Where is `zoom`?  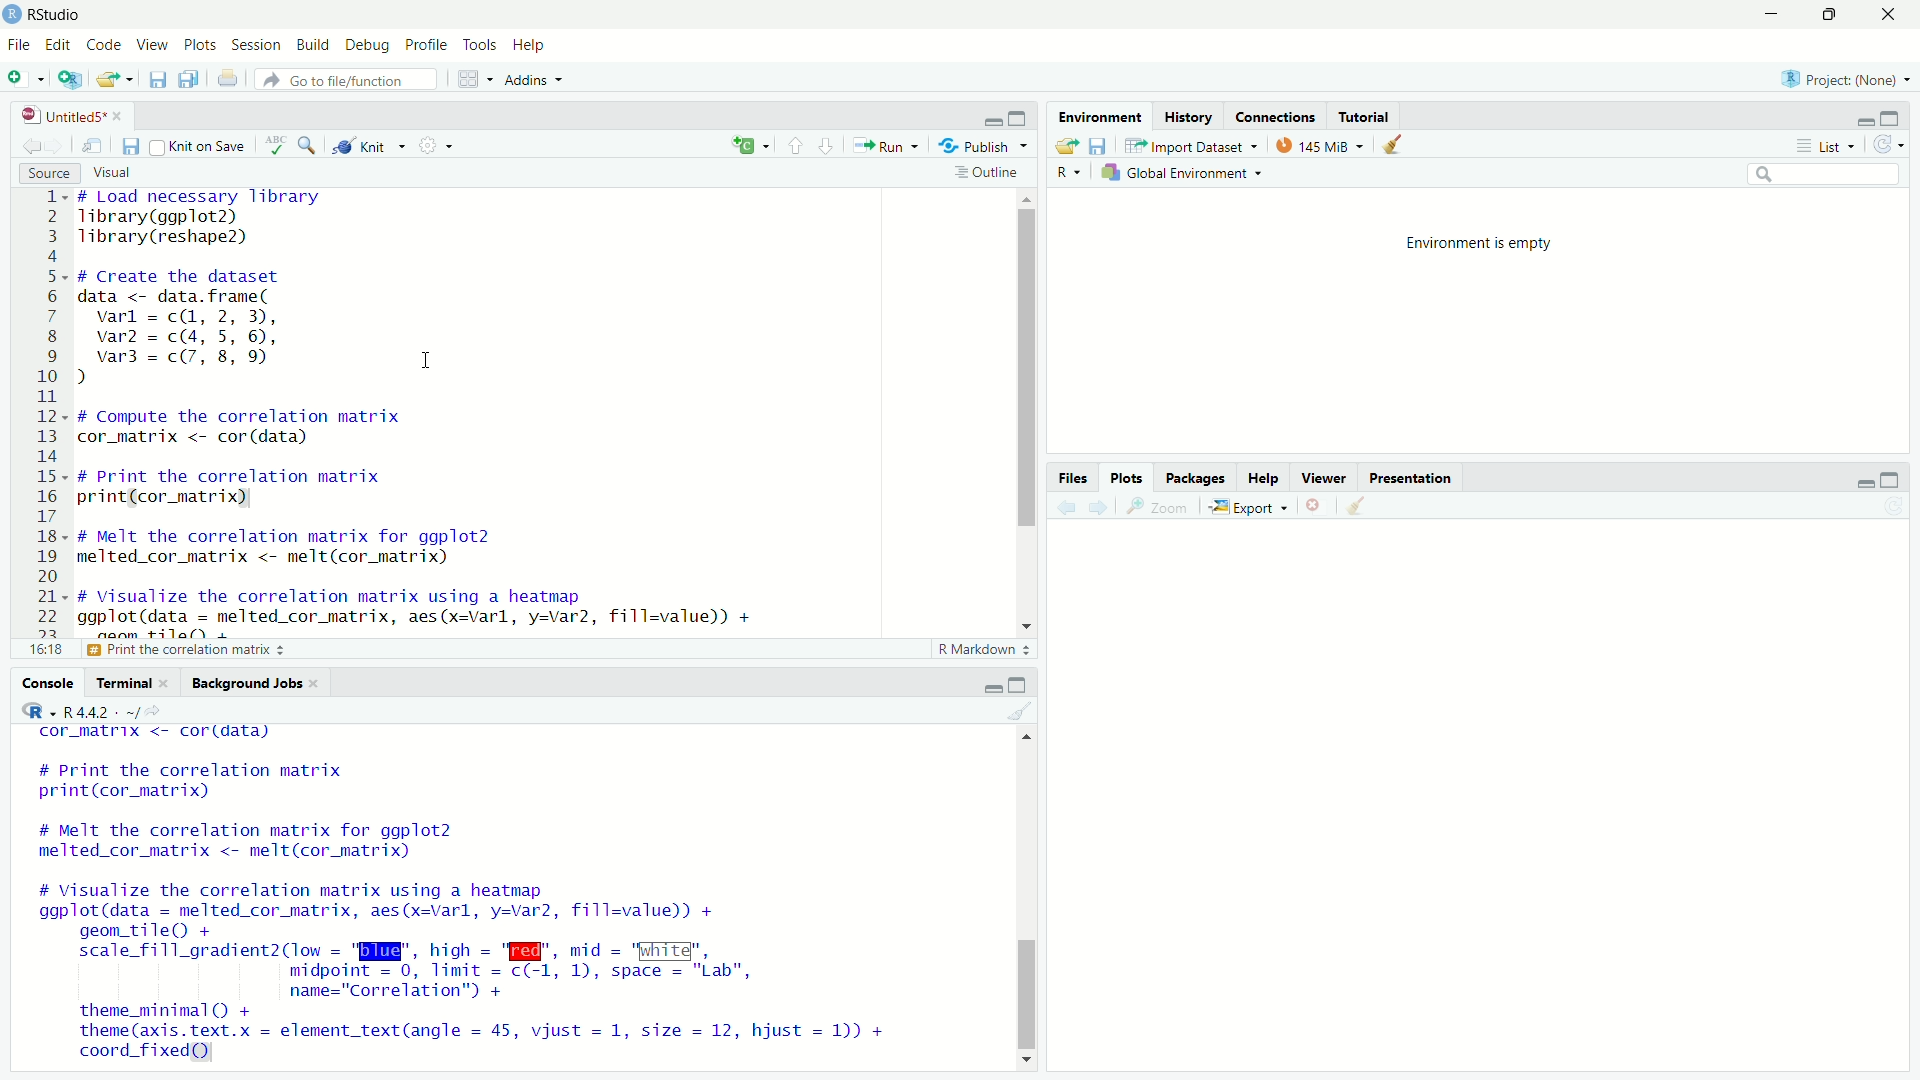
zoom is located at coordinates (1162, 507).